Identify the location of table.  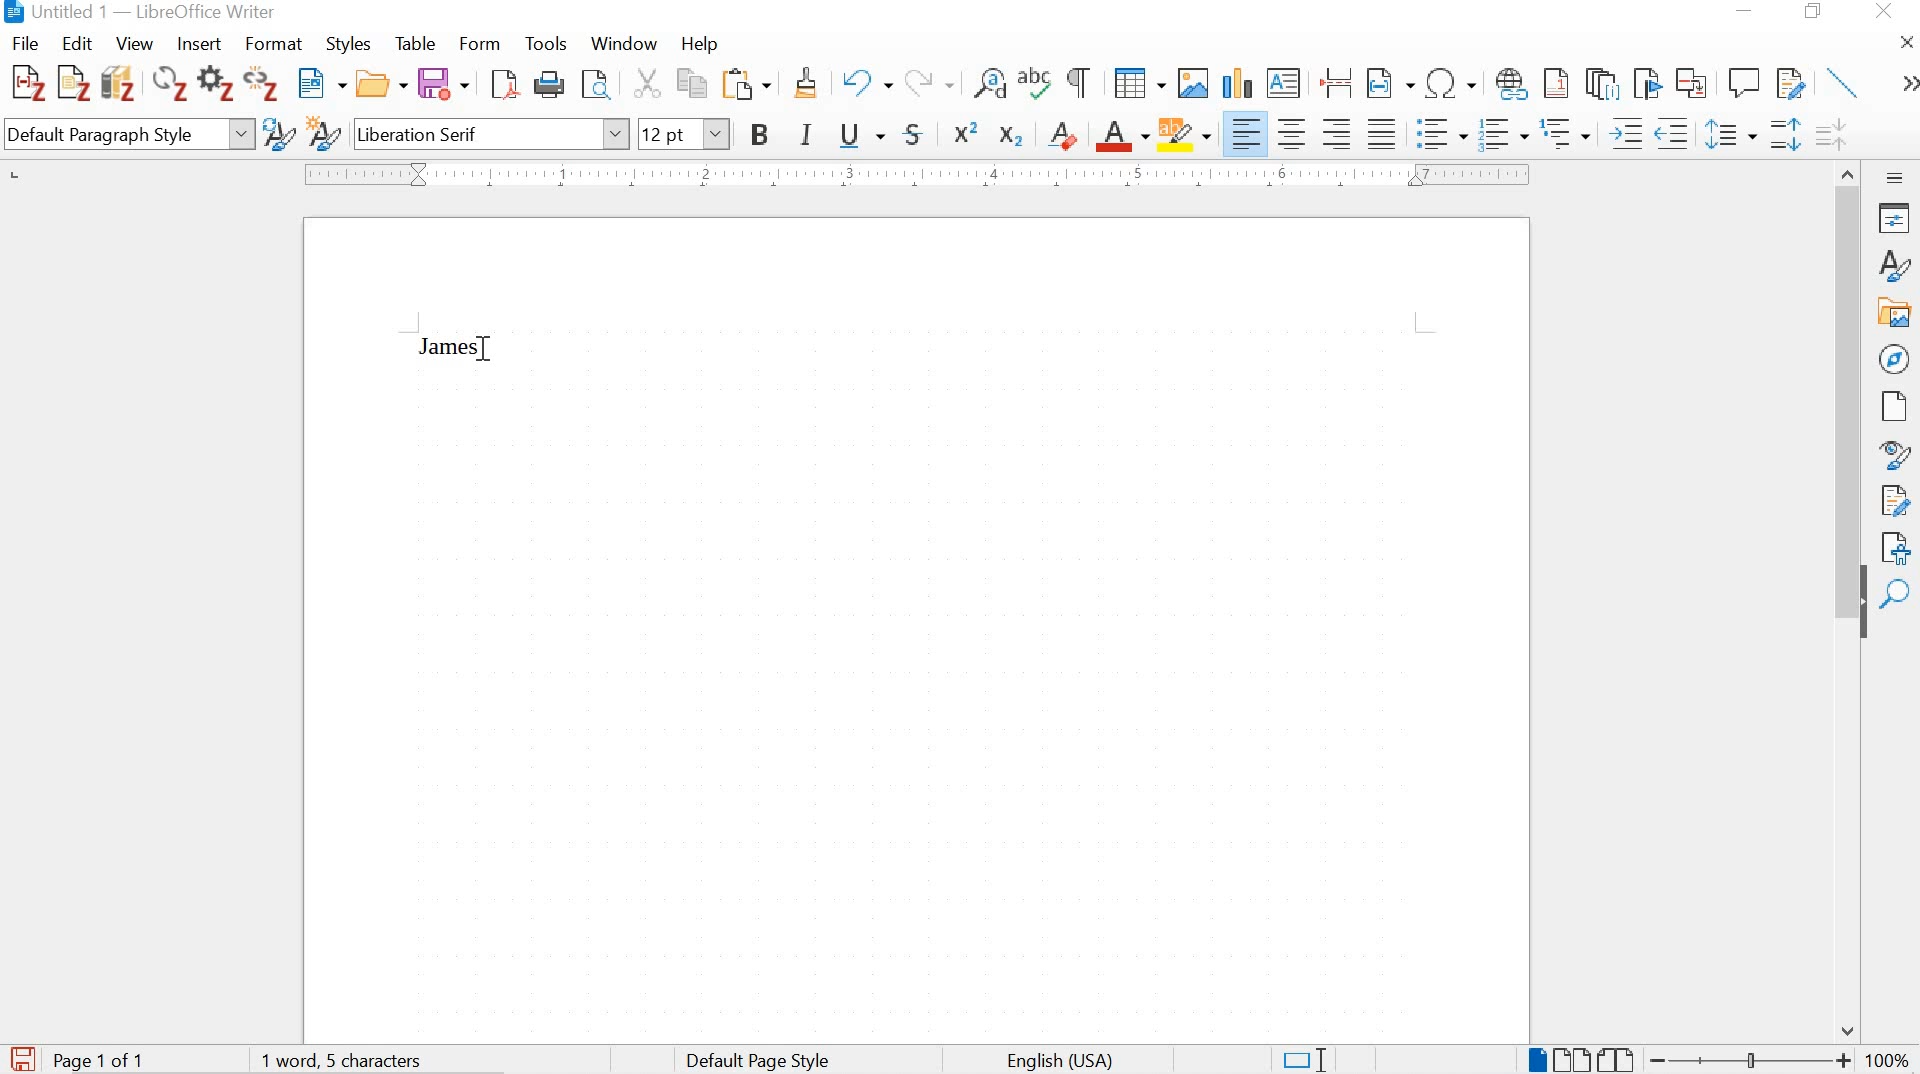
(415, 43).